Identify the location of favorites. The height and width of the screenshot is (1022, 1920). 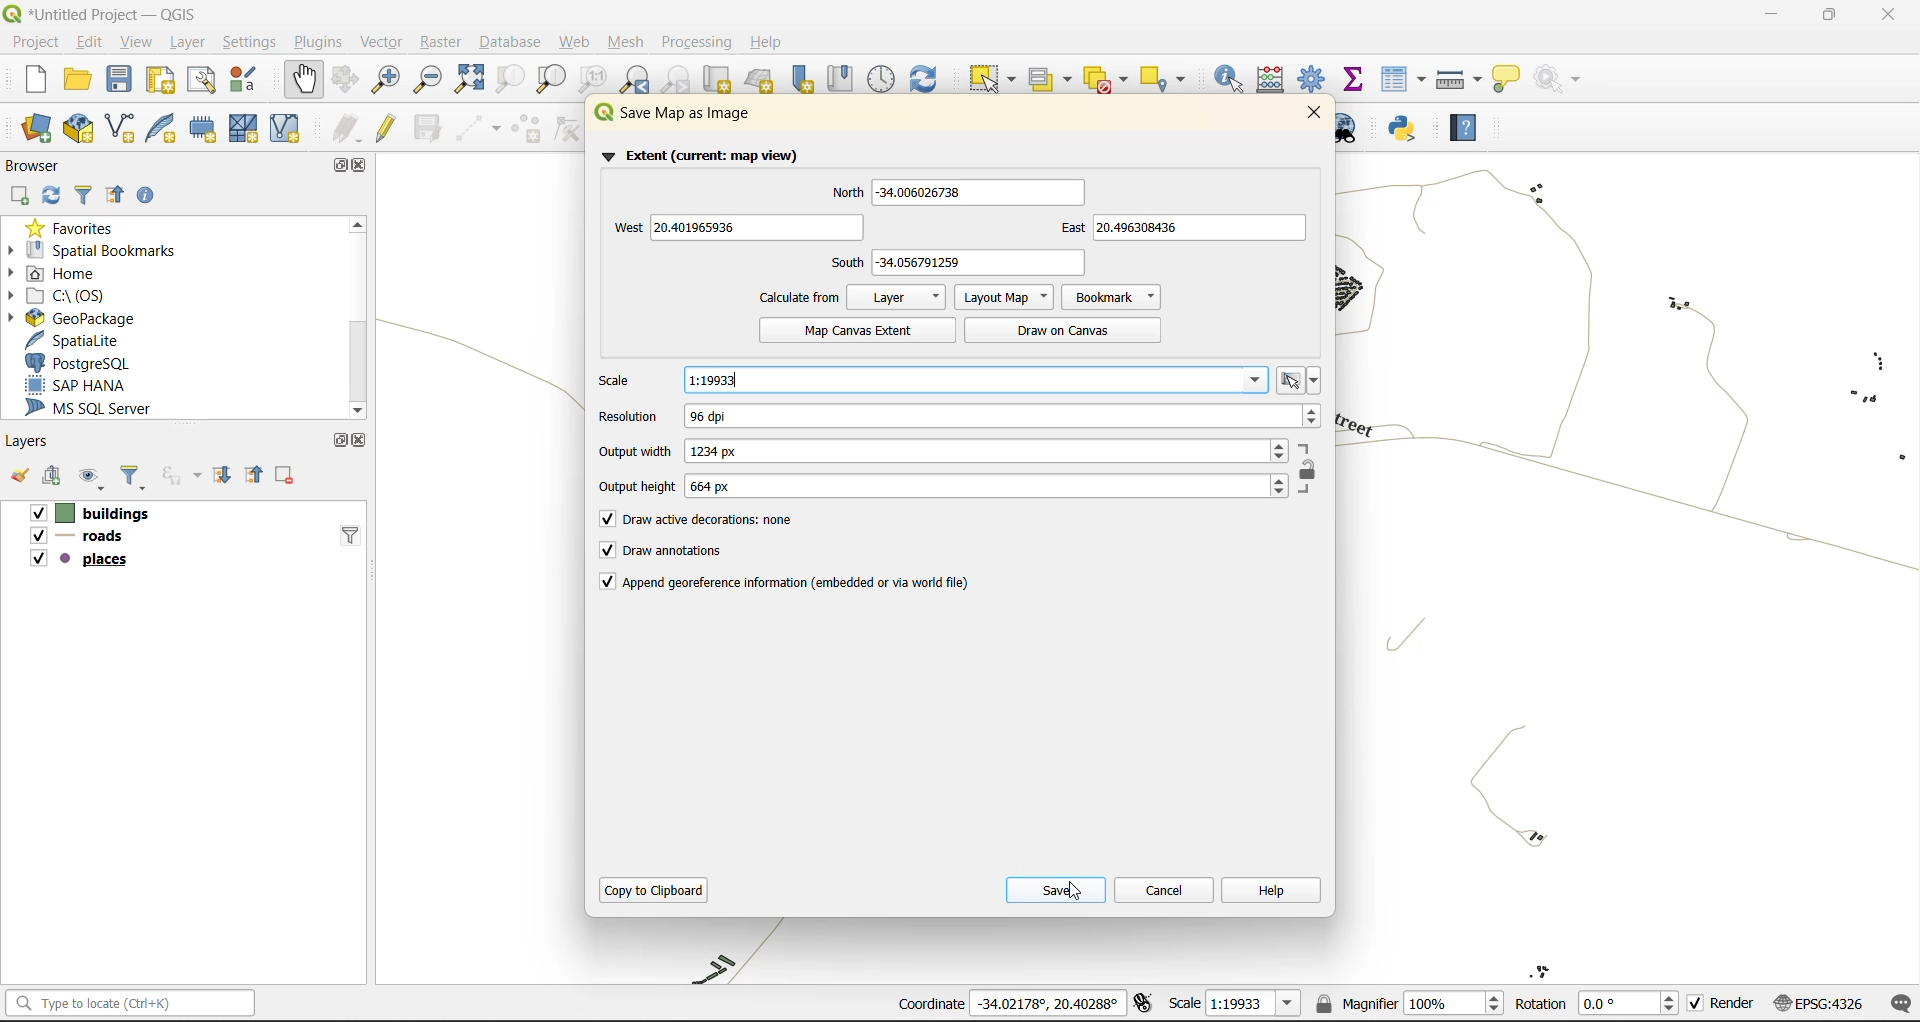
(79, 227).